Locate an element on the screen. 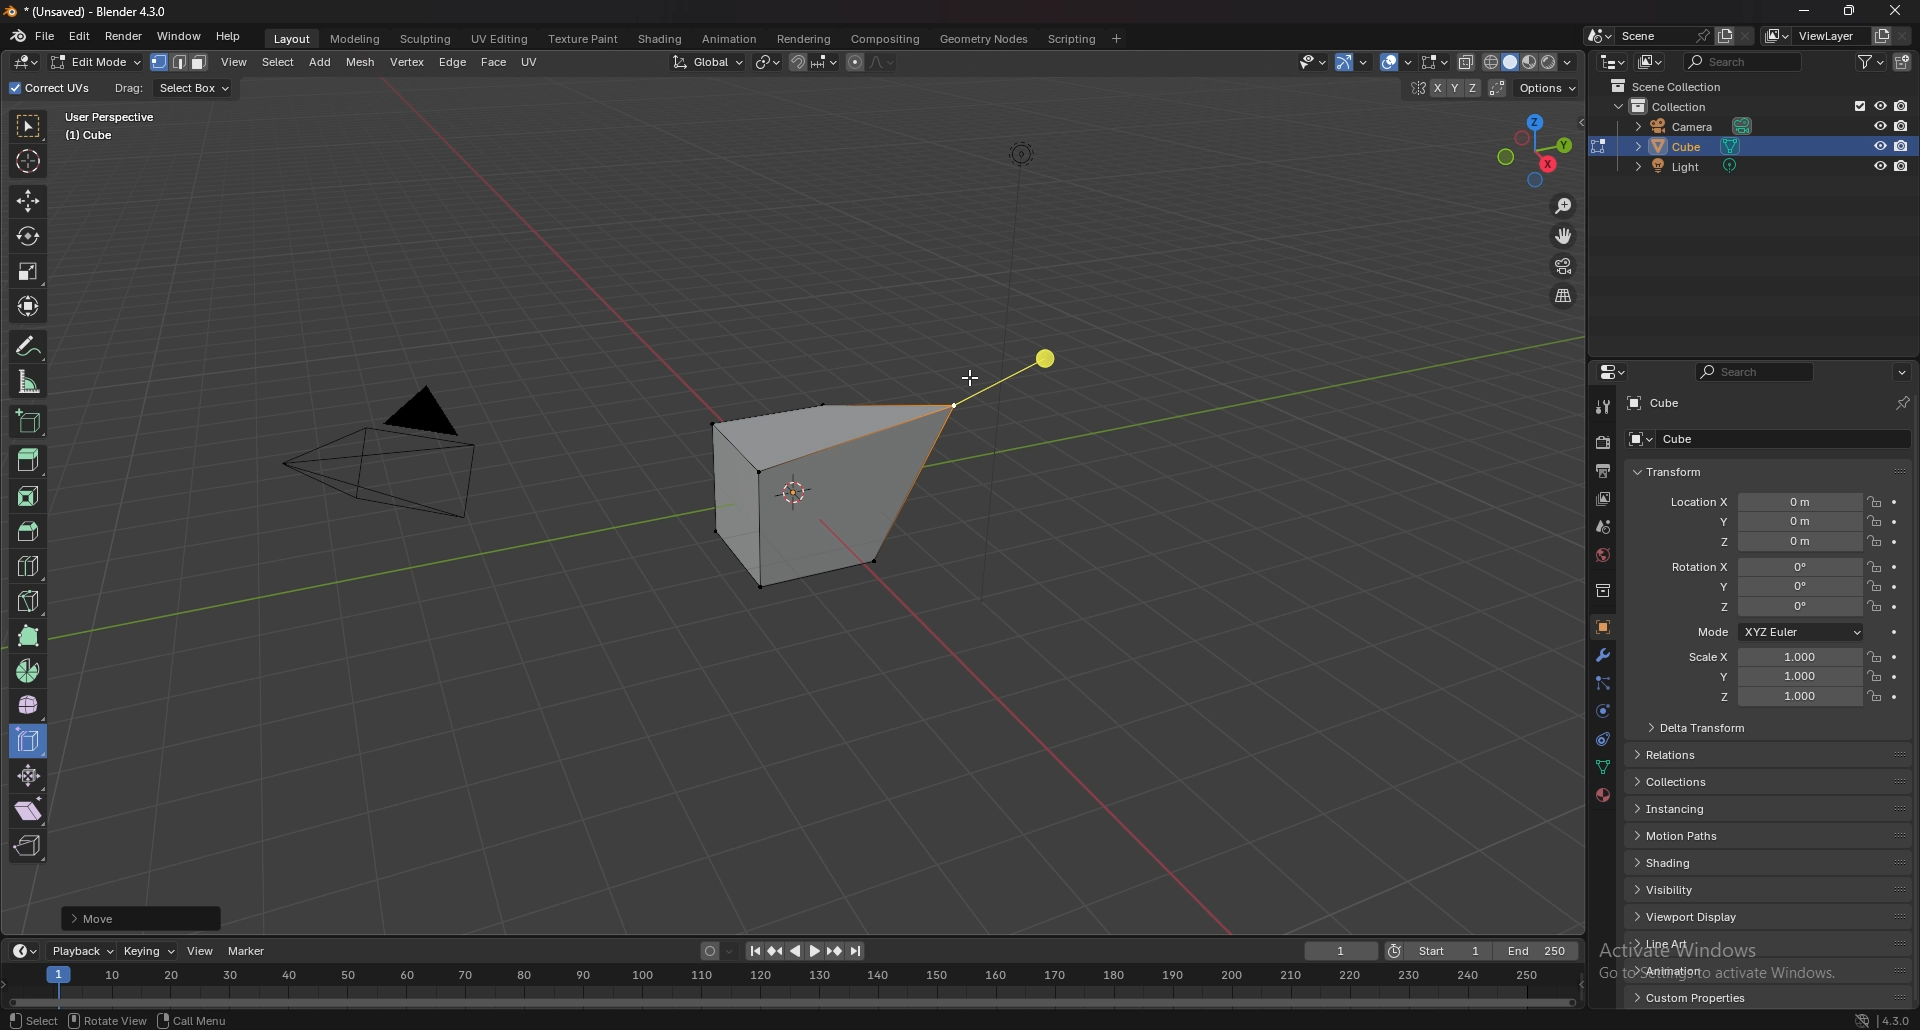 The height and width of the screenshot is (1030, 1920). snapping is located at coordinates (814, 62).